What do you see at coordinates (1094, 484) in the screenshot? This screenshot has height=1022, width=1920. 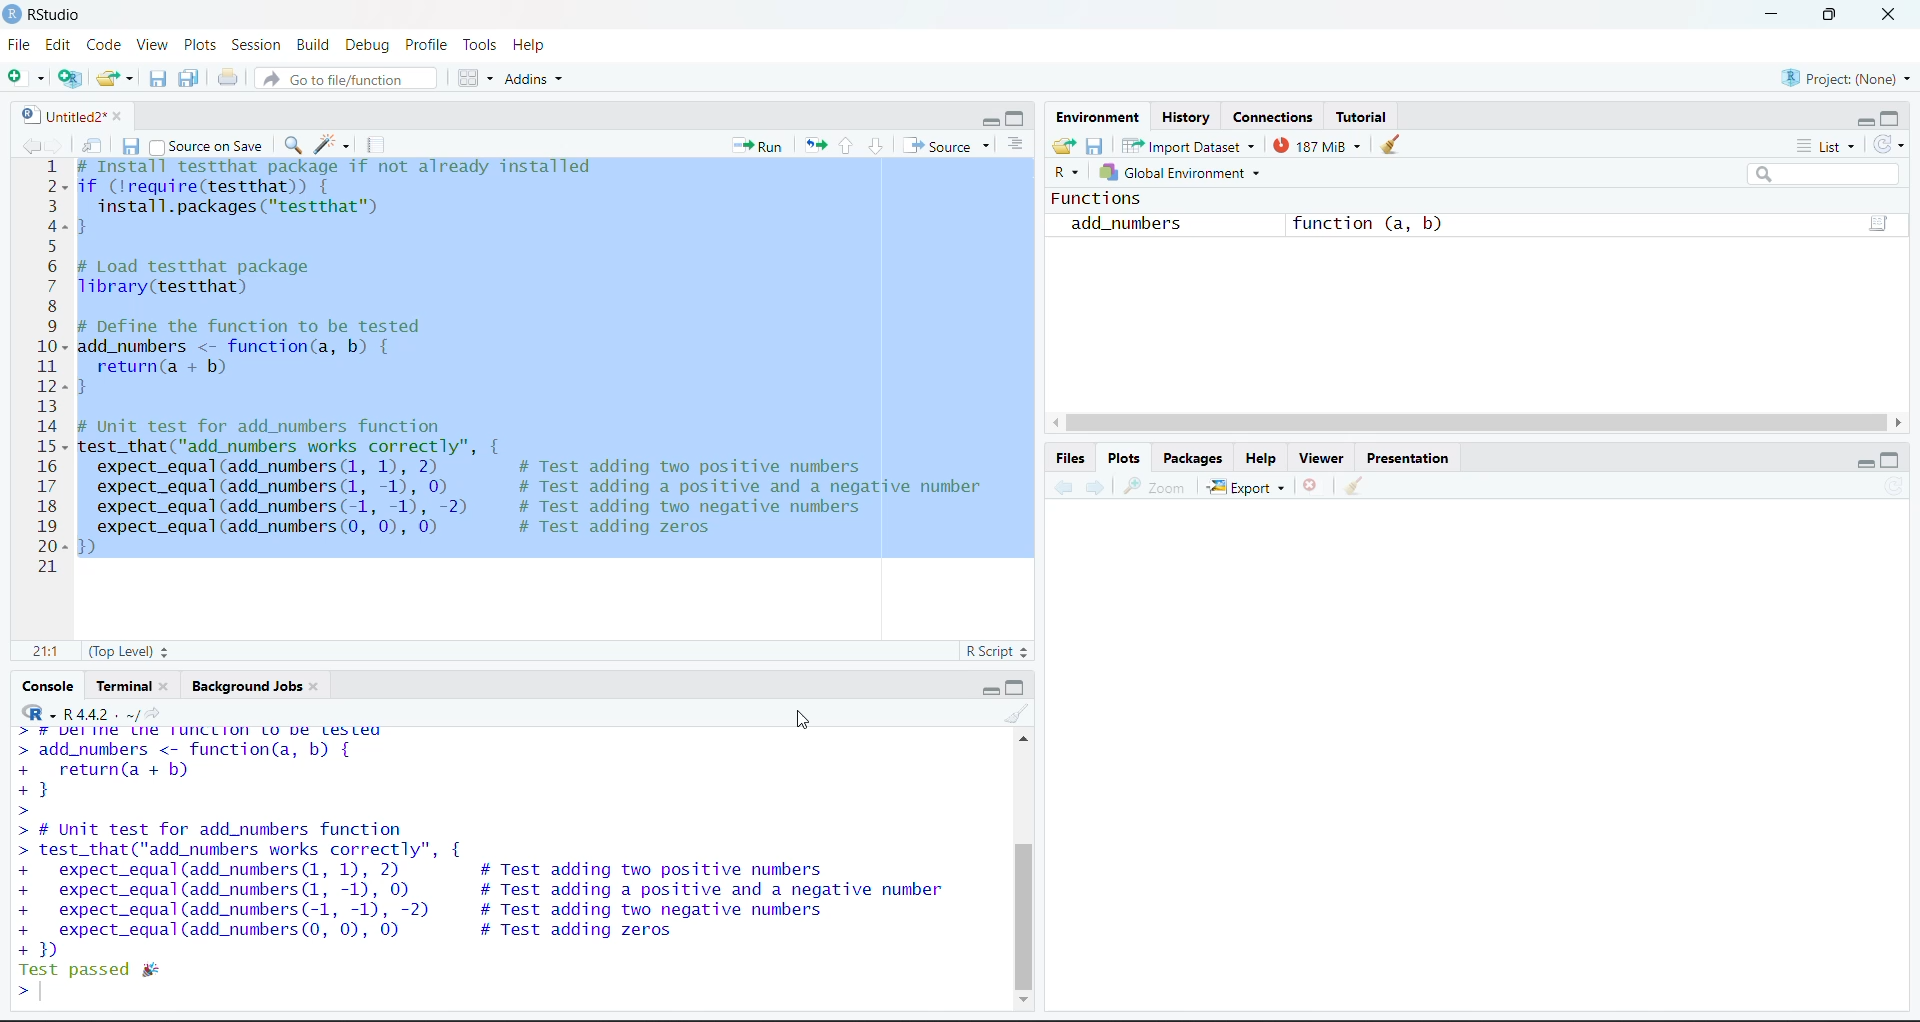 I see `next` at bounding box center [1094, 484].